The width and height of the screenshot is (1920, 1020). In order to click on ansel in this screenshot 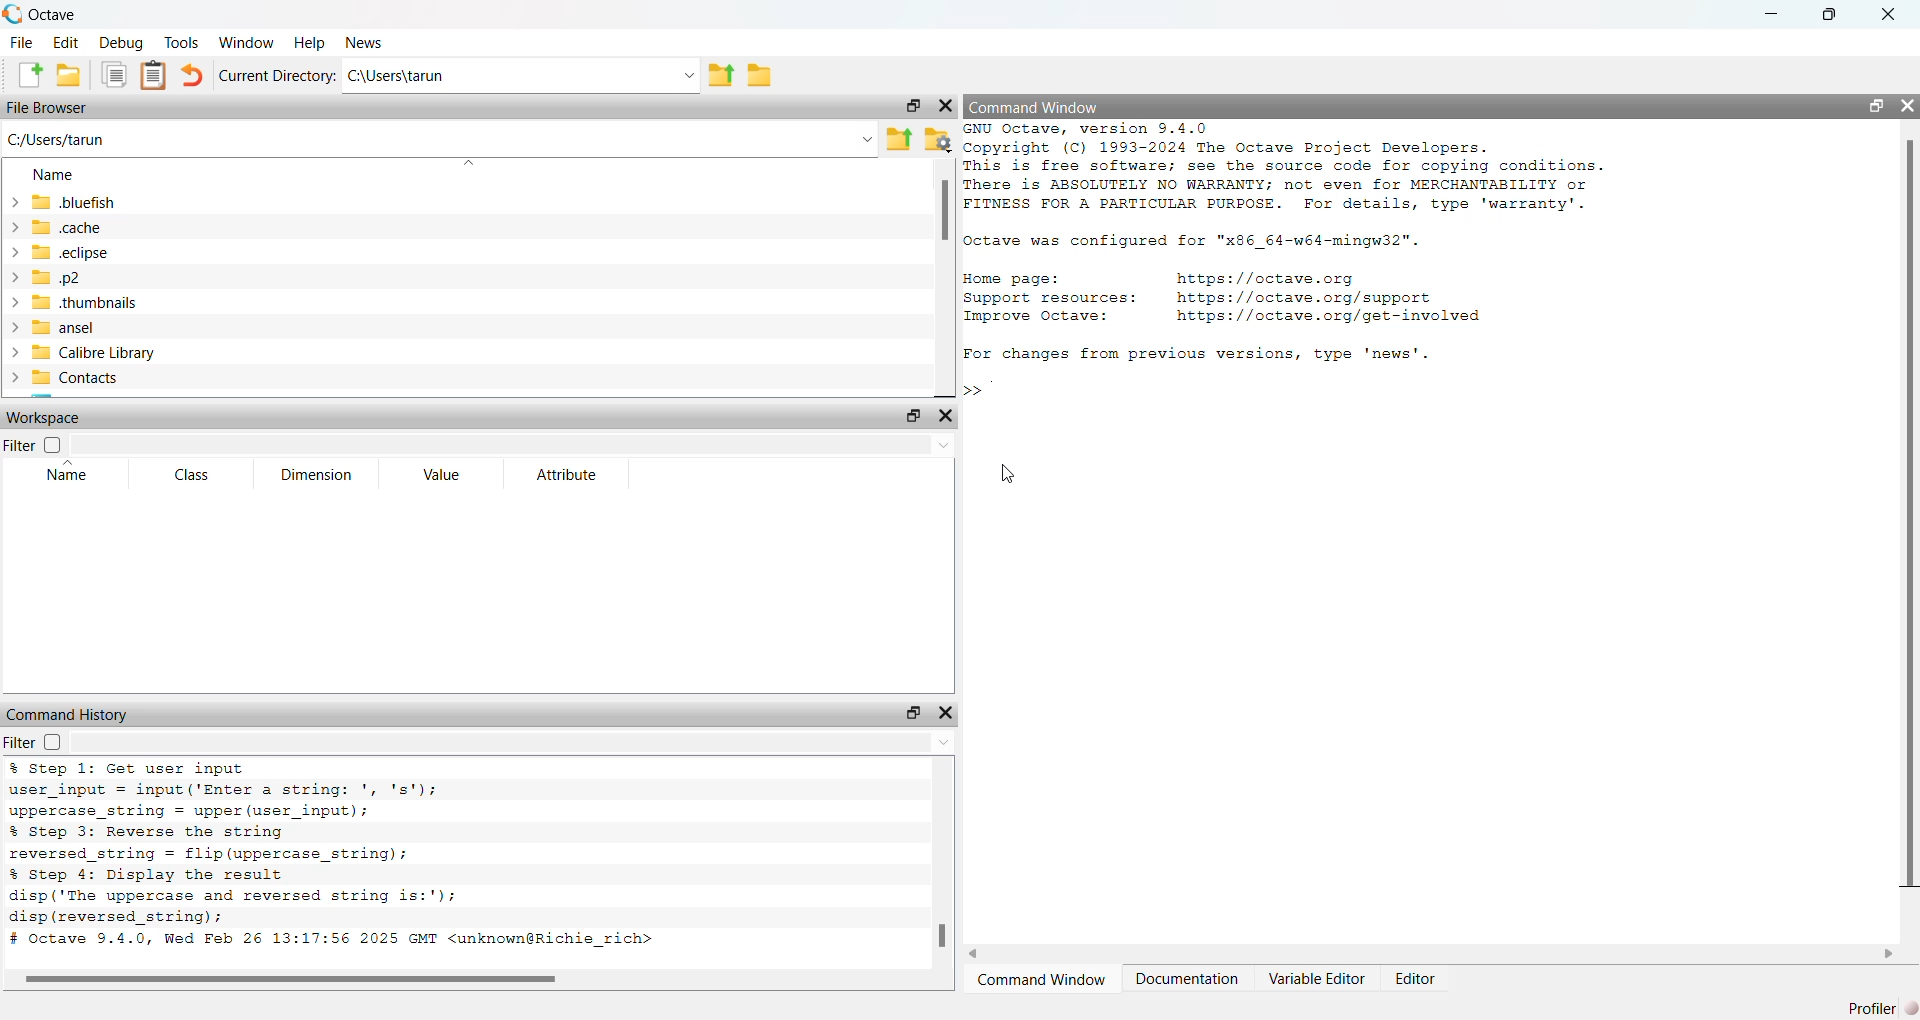, I will do `click(92, 329)`.